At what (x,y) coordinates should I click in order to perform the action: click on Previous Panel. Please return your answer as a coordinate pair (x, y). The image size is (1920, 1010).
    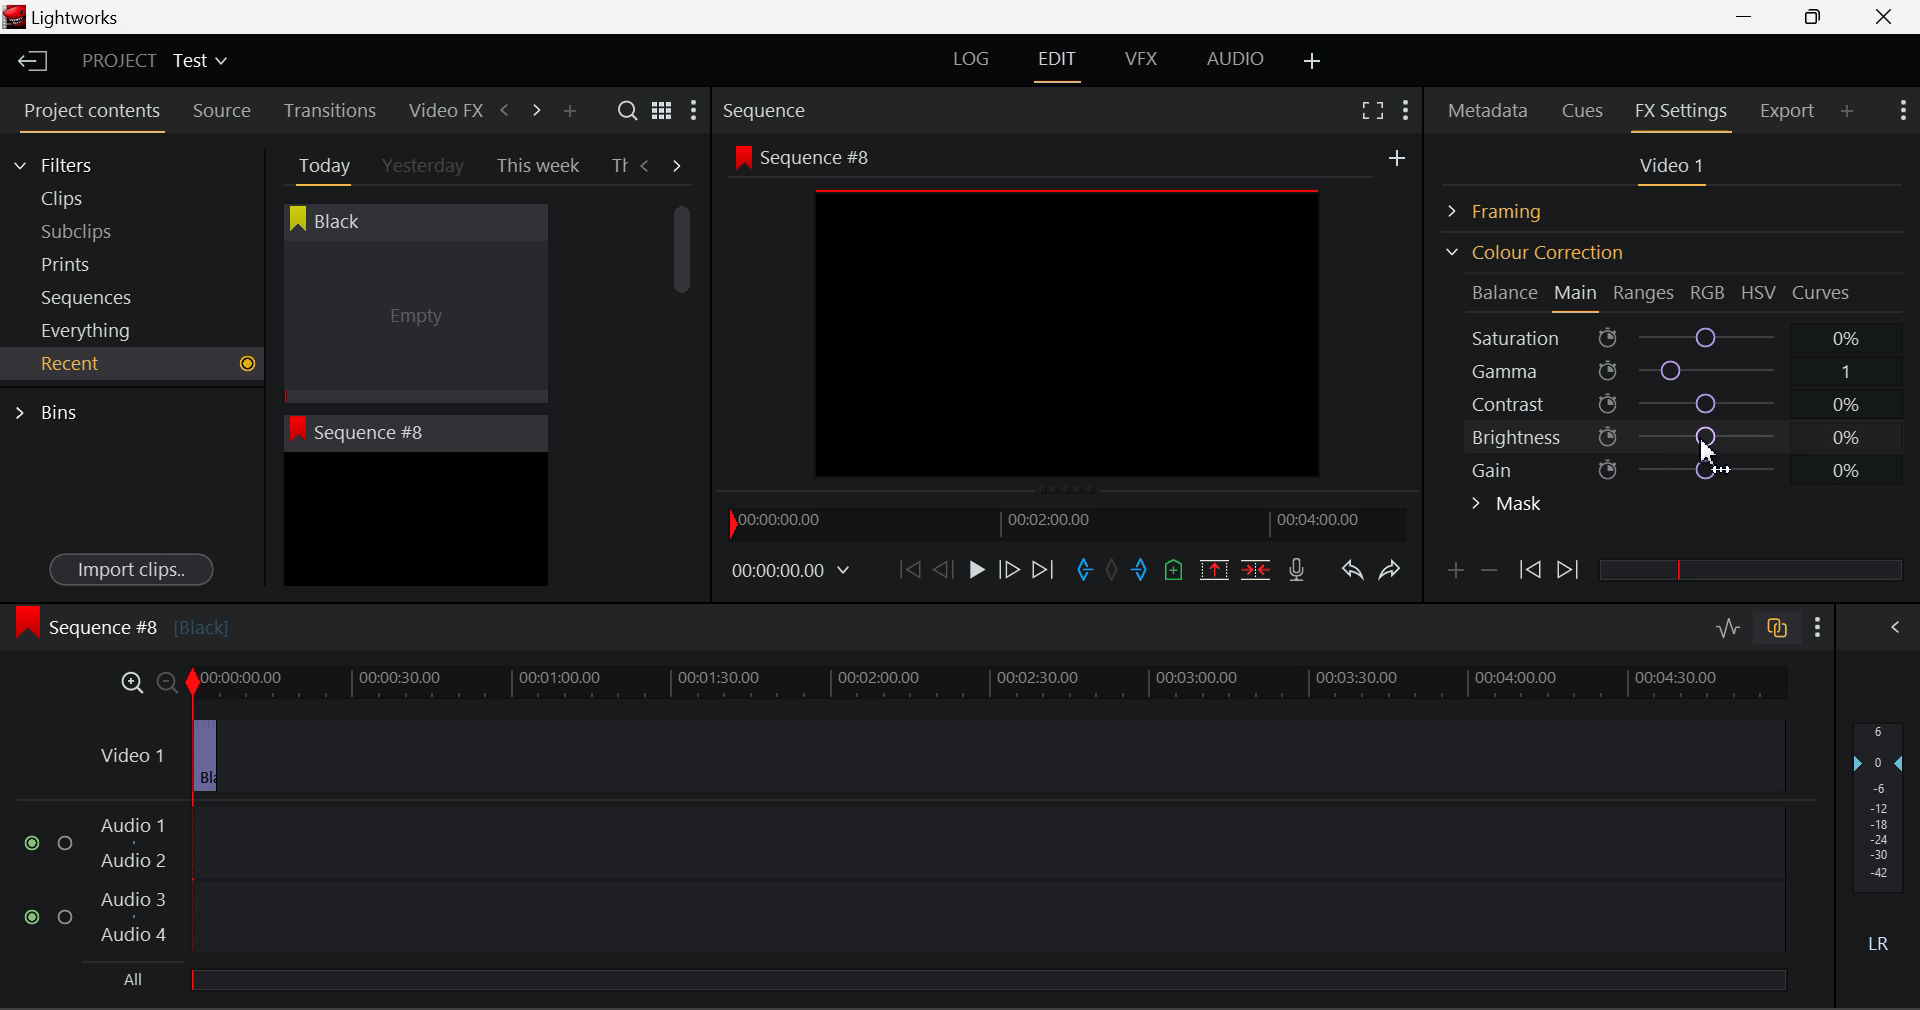
    Looking at the image, I should click on (504, 111).